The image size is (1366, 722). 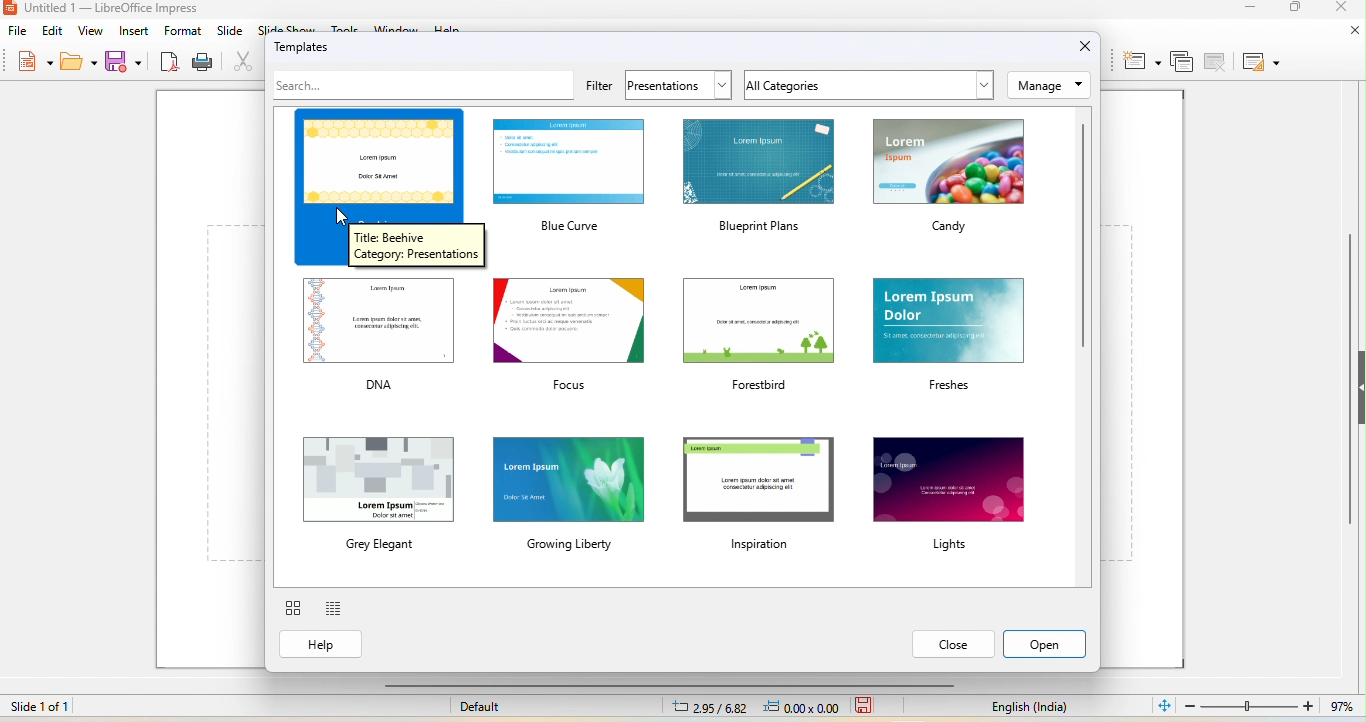 I want to click on maximize, so click(x=1298, y=10).